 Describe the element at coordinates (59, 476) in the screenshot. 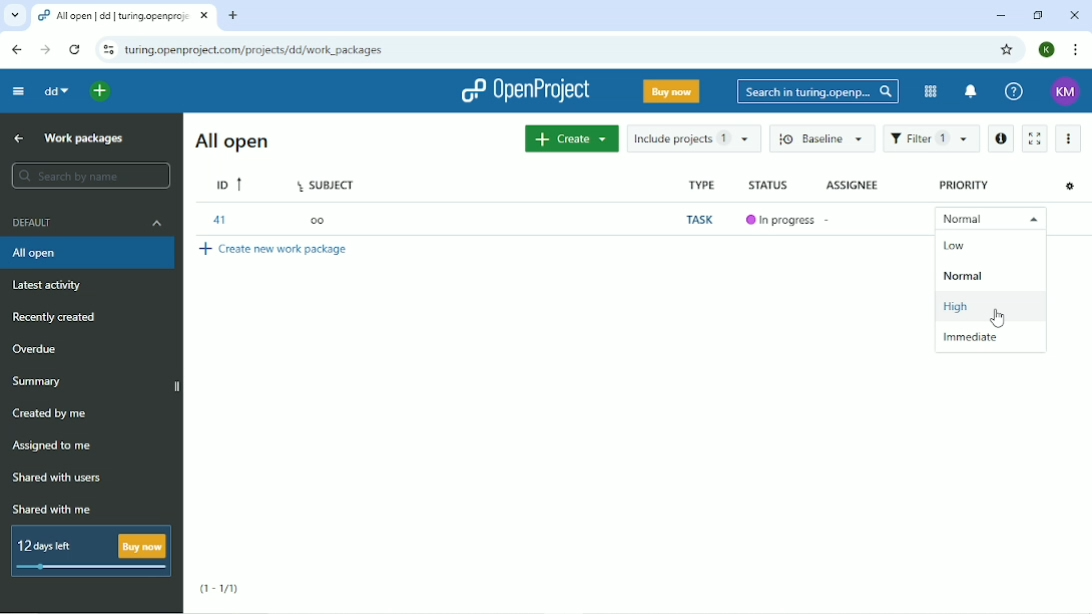

I see `Shared with users` at that location.